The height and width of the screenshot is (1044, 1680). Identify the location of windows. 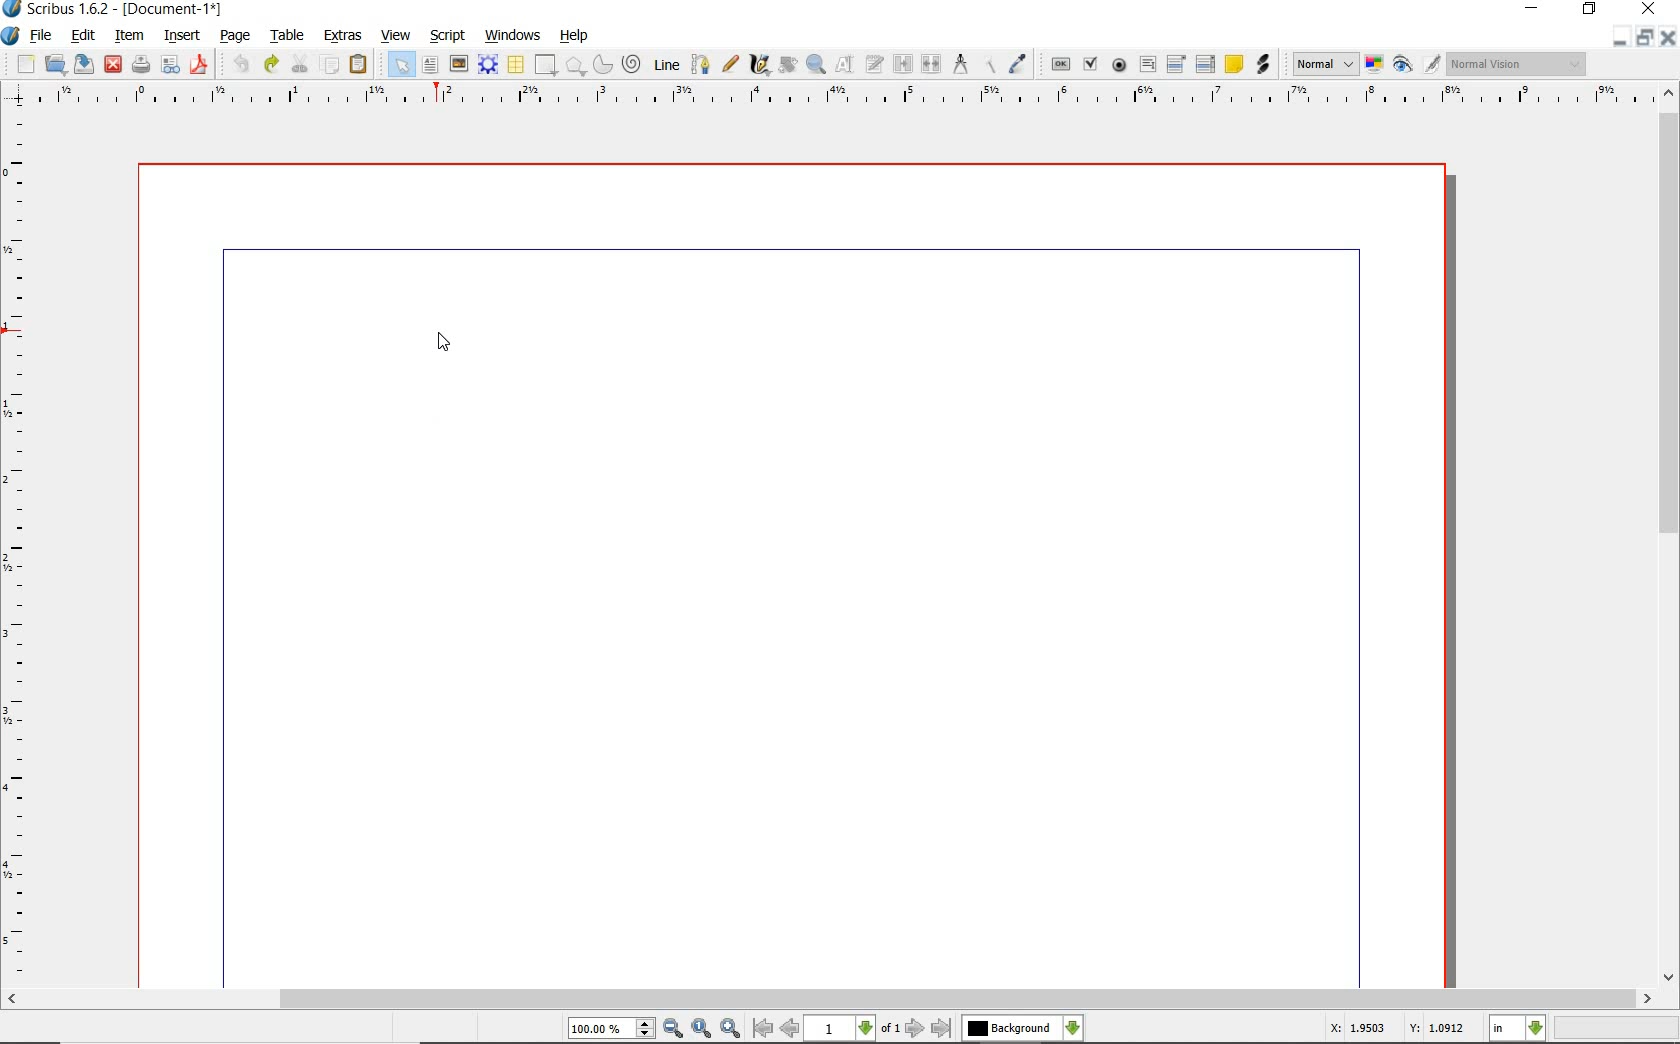
(512, 36).